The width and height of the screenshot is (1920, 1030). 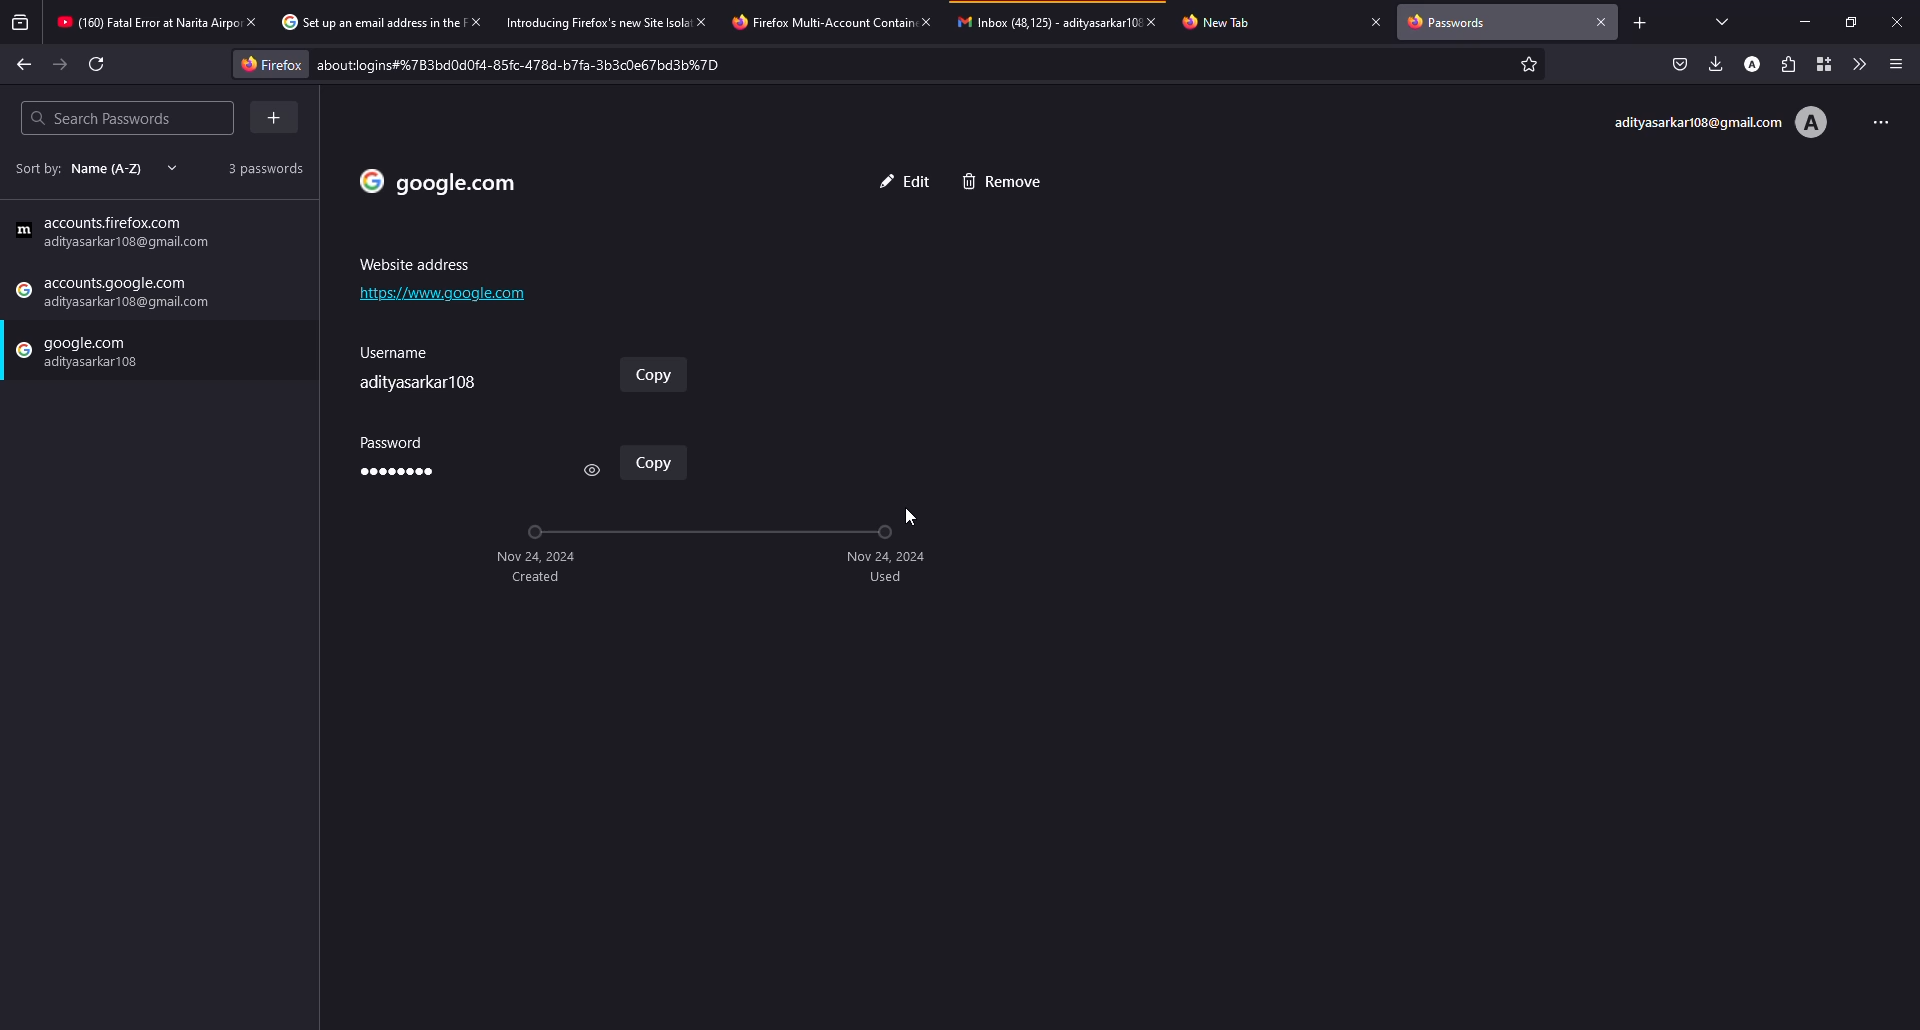 What do you see at coordinates (526, 65) in the screenshot?
I see `about` at bounding box center [526, 65].